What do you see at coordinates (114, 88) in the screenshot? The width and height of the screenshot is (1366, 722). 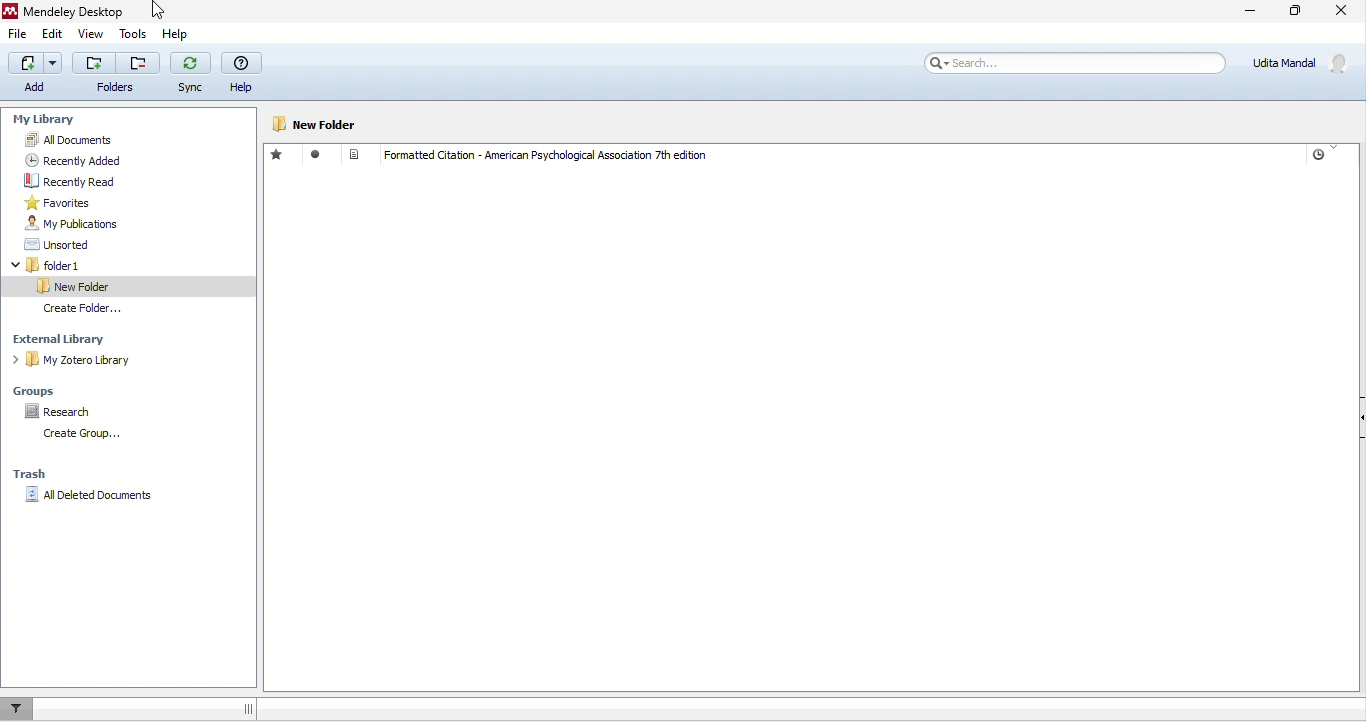 I see `Folders` at bounding box center [114, 88].